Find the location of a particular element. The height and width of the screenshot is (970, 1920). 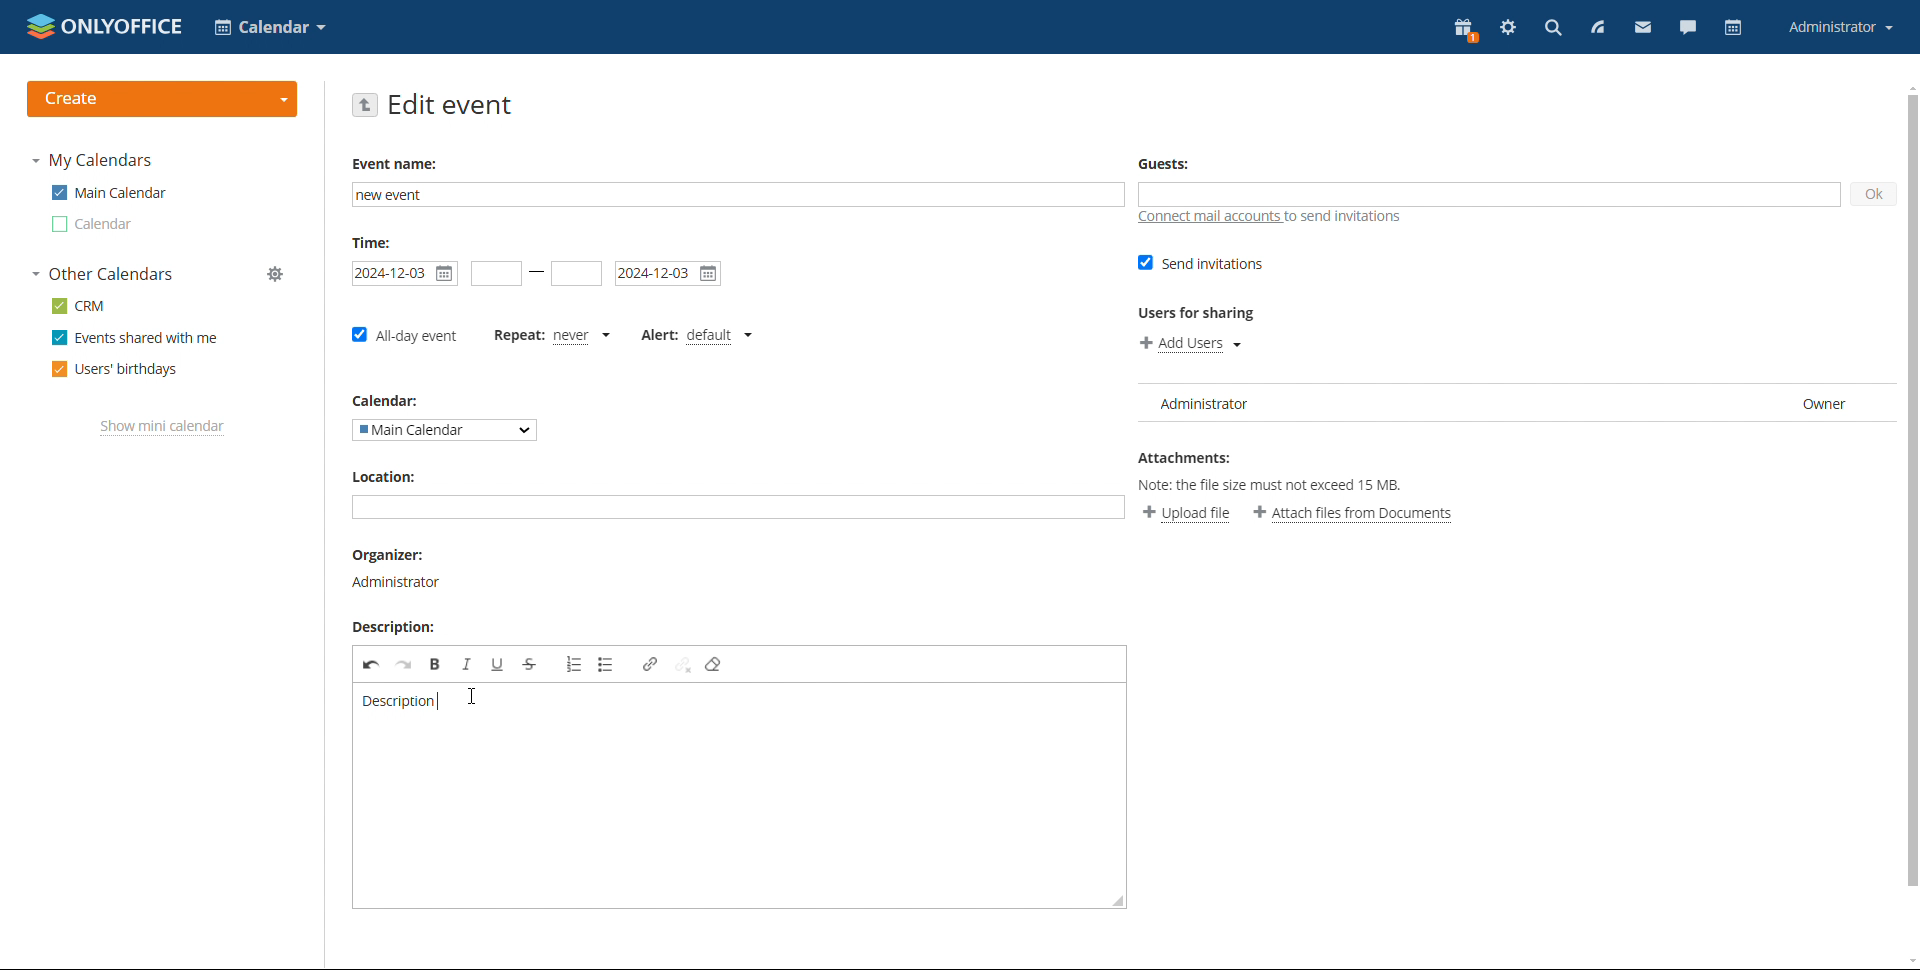

underline is located at coordinates (497, 663).